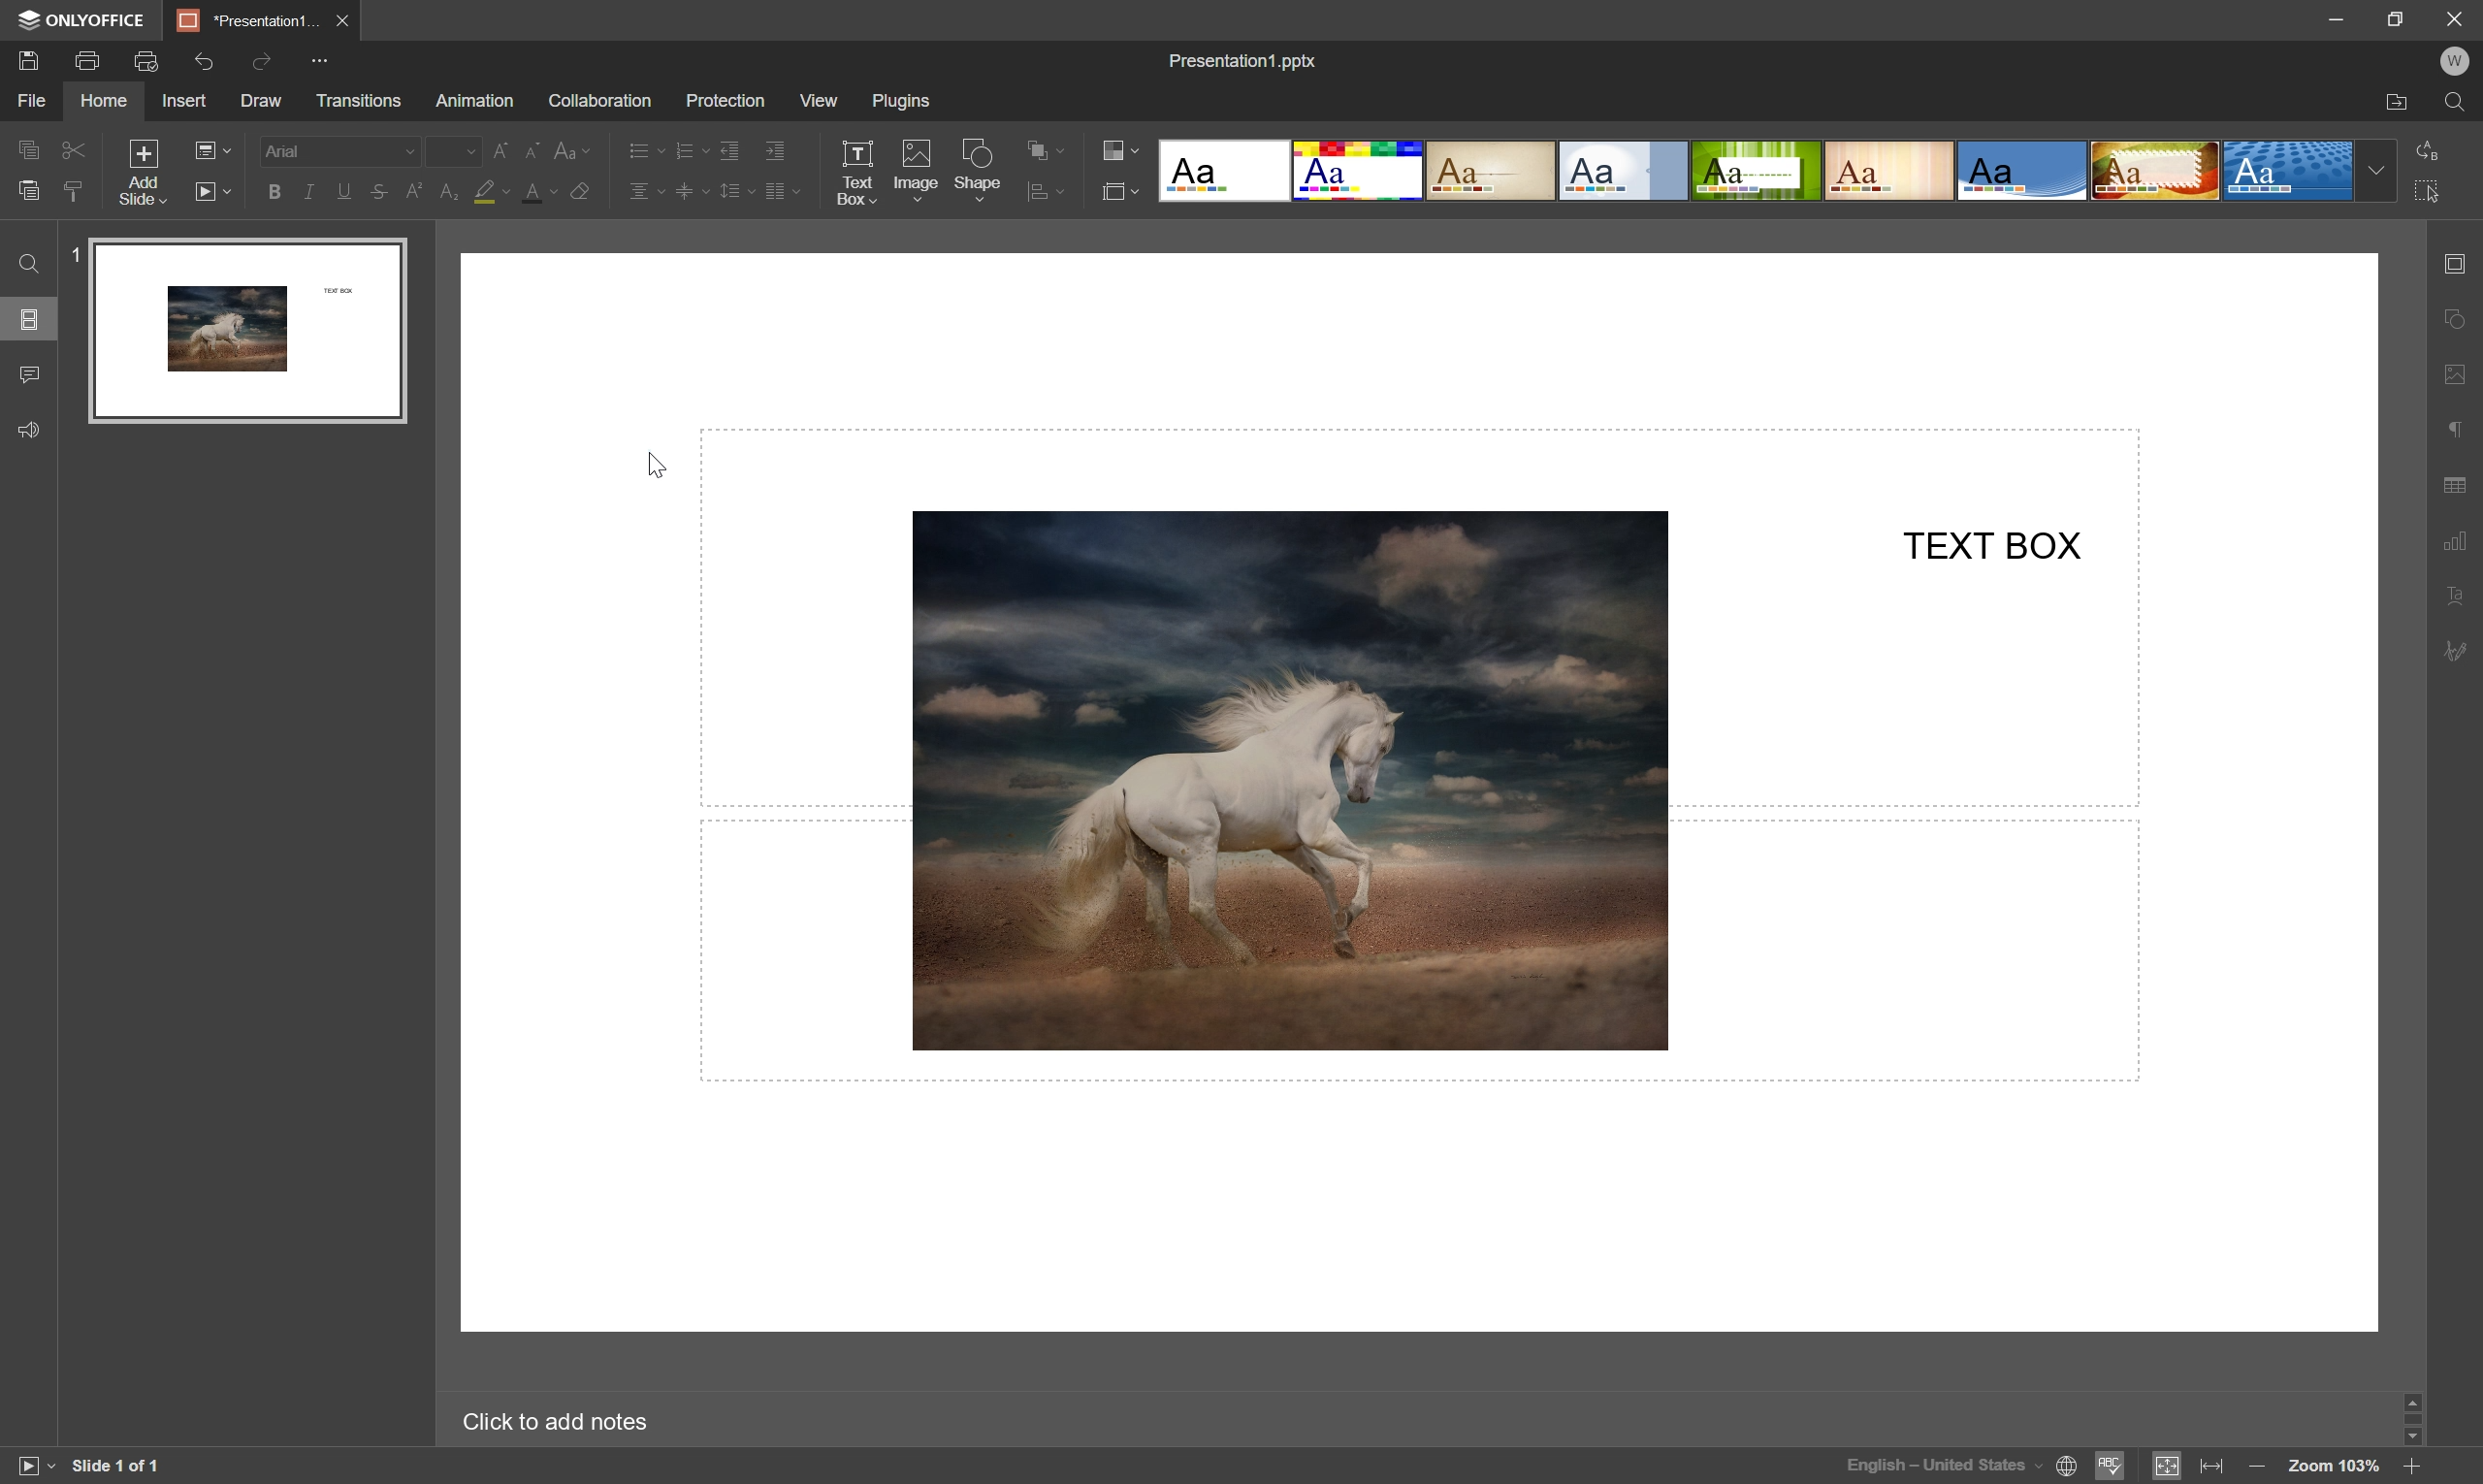 This screenshot has height=1484, width=2483. What do you see at coordinates (2291, 173) in the screenshot?
I see `Dotted` at bounding box center [2291, 173].